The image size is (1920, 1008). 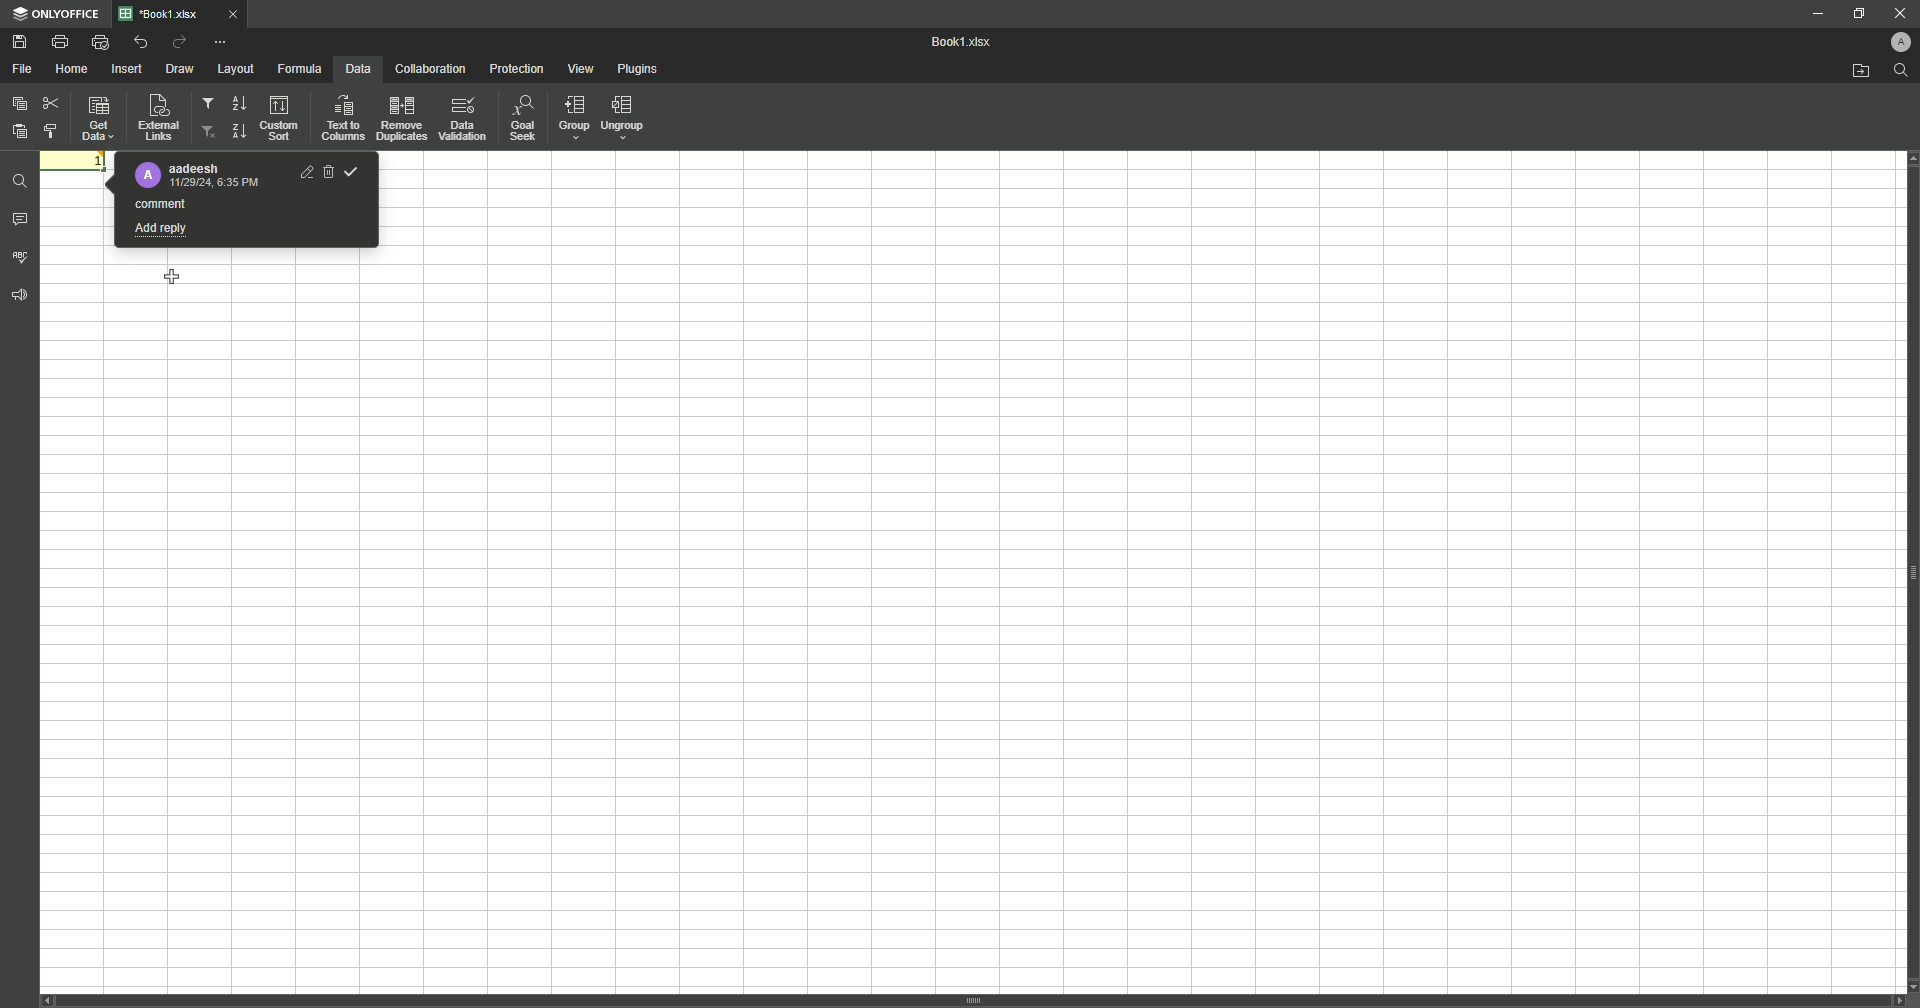 I want to click on Find, so click(x=22, y=179).